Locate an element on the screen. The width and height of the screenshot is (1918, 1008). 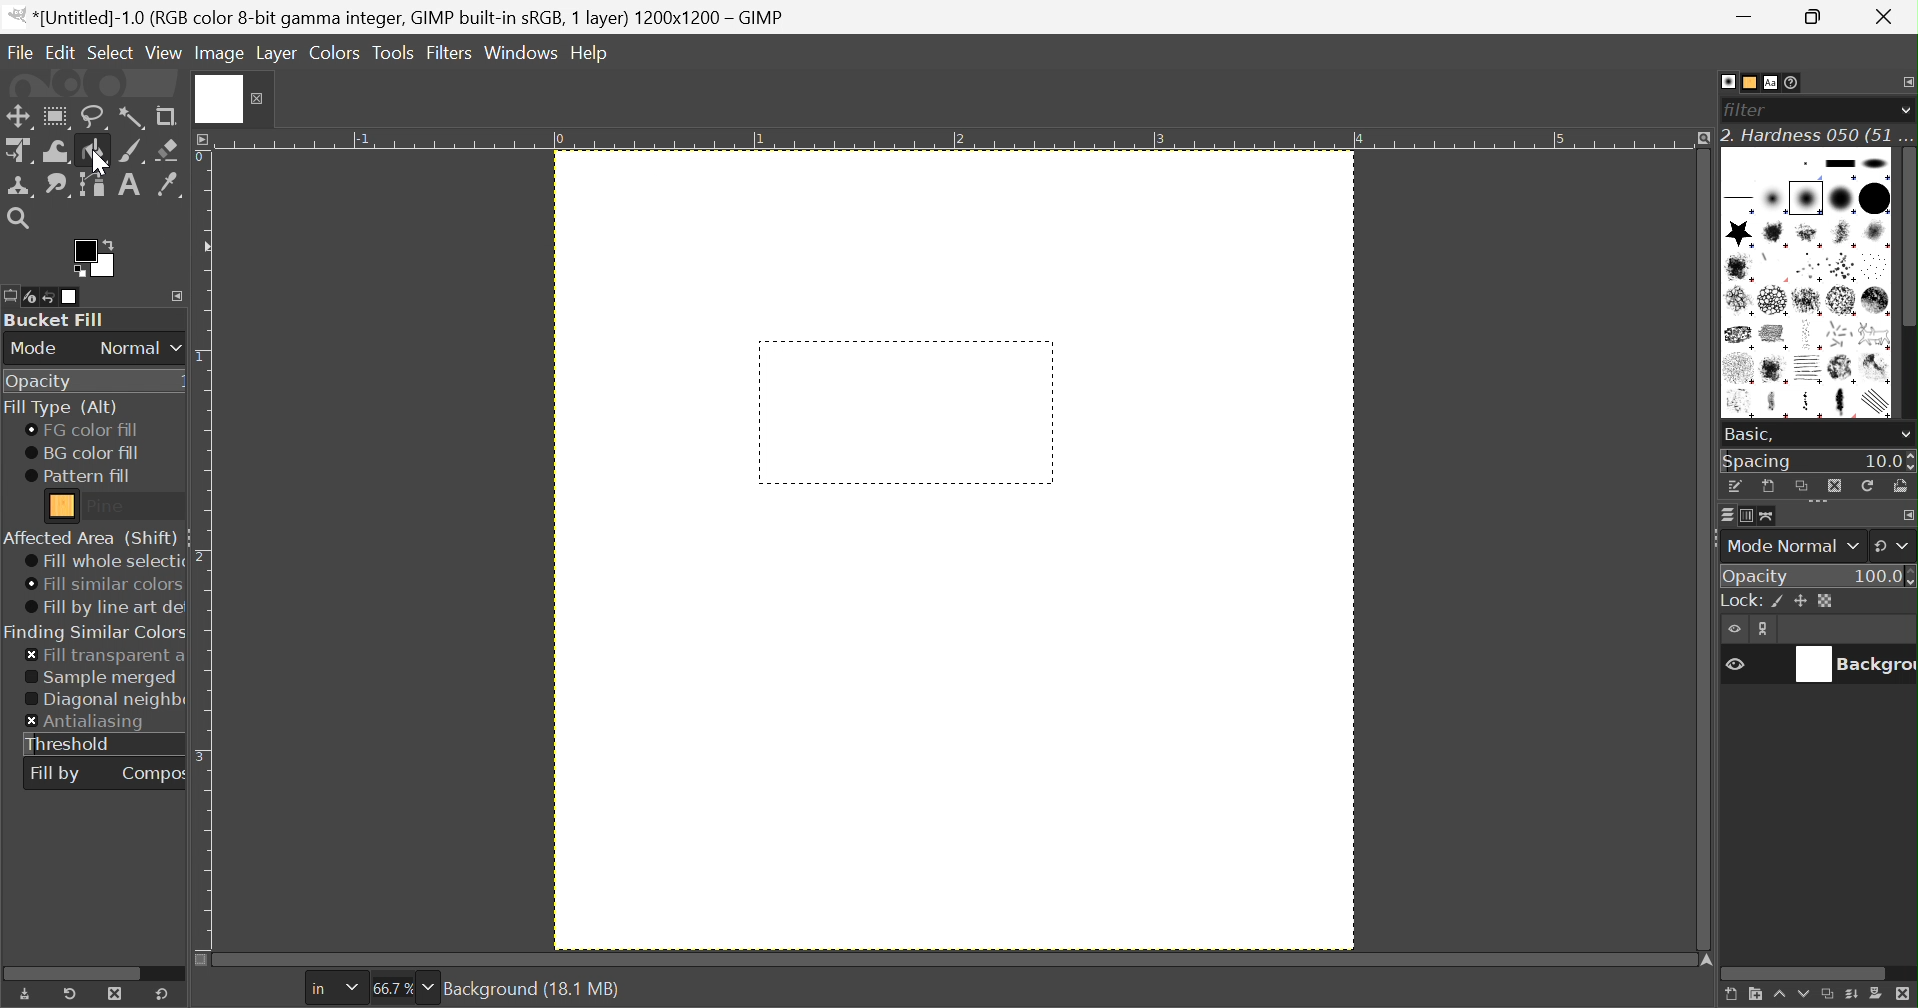
Document History is located at coordinates (1793, 82).